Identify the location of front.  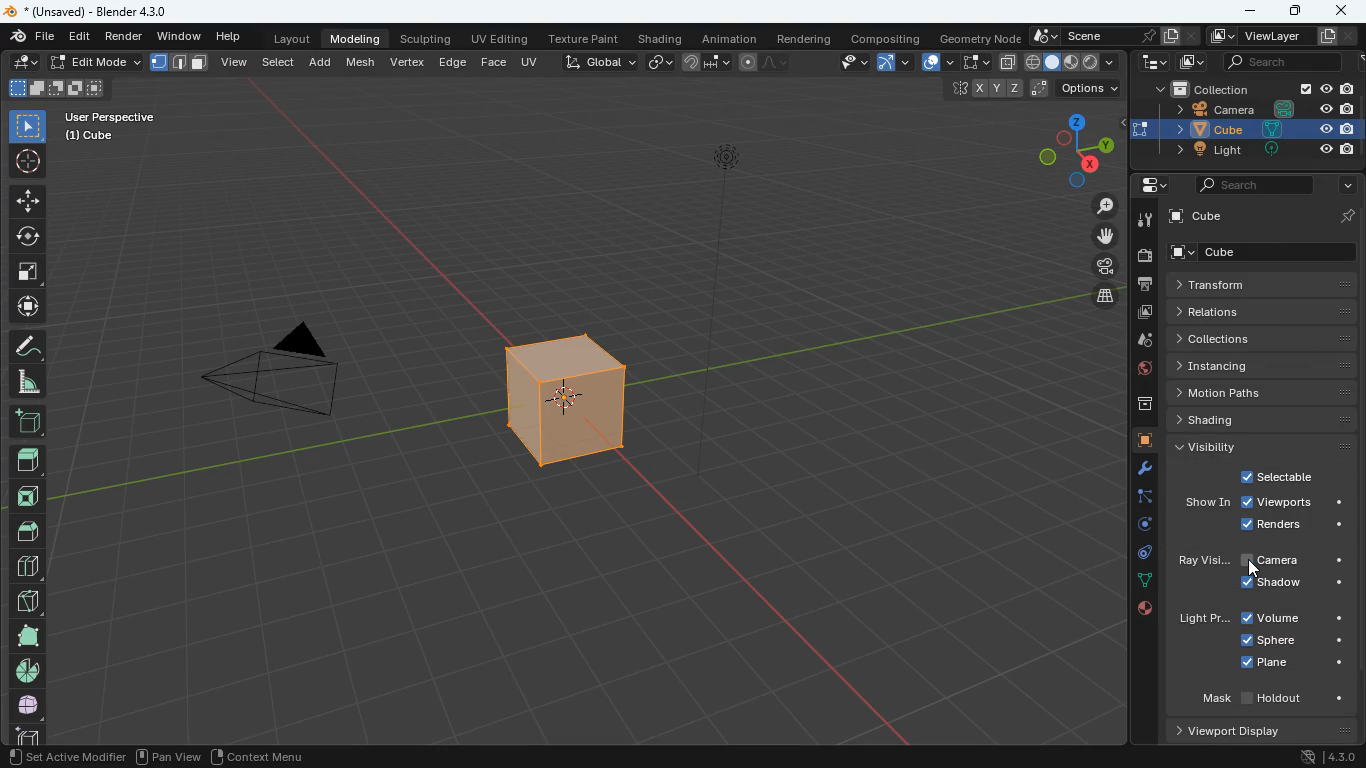
(29, 500).